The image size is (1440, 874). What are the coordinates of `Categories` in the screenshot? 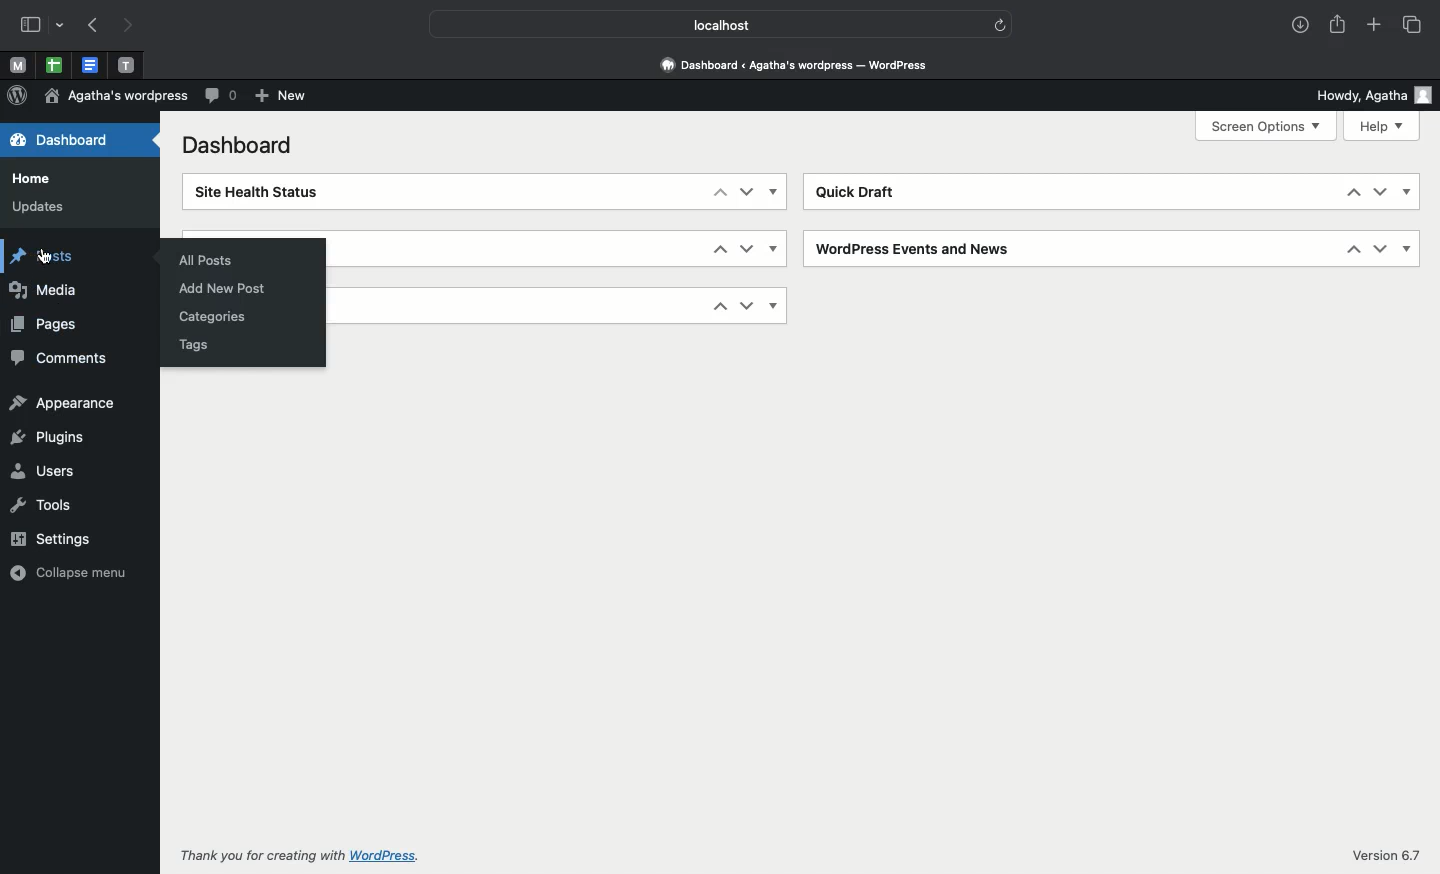 It's located at (214, 318).